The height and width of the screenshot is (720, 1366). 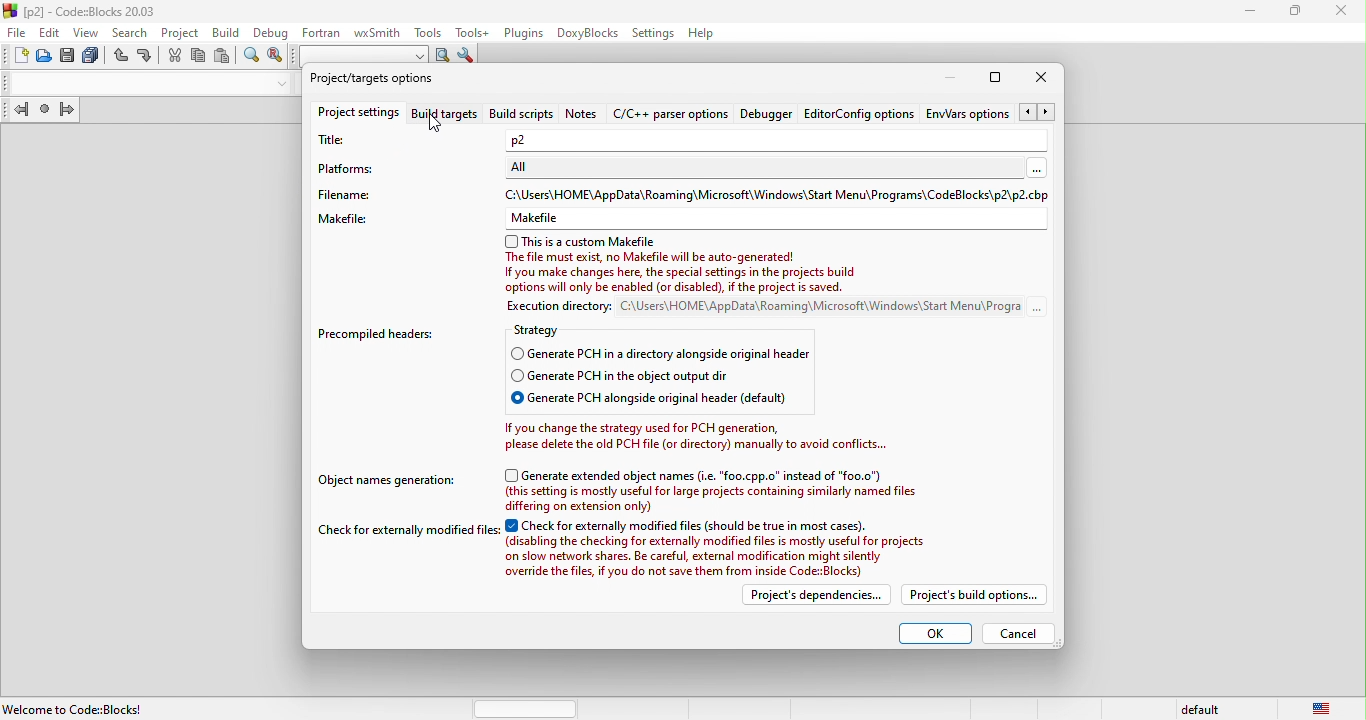 What do you see at coordinates (1339, 12) in the screenshot?
I see `close` at bounding box center [1339, 12].